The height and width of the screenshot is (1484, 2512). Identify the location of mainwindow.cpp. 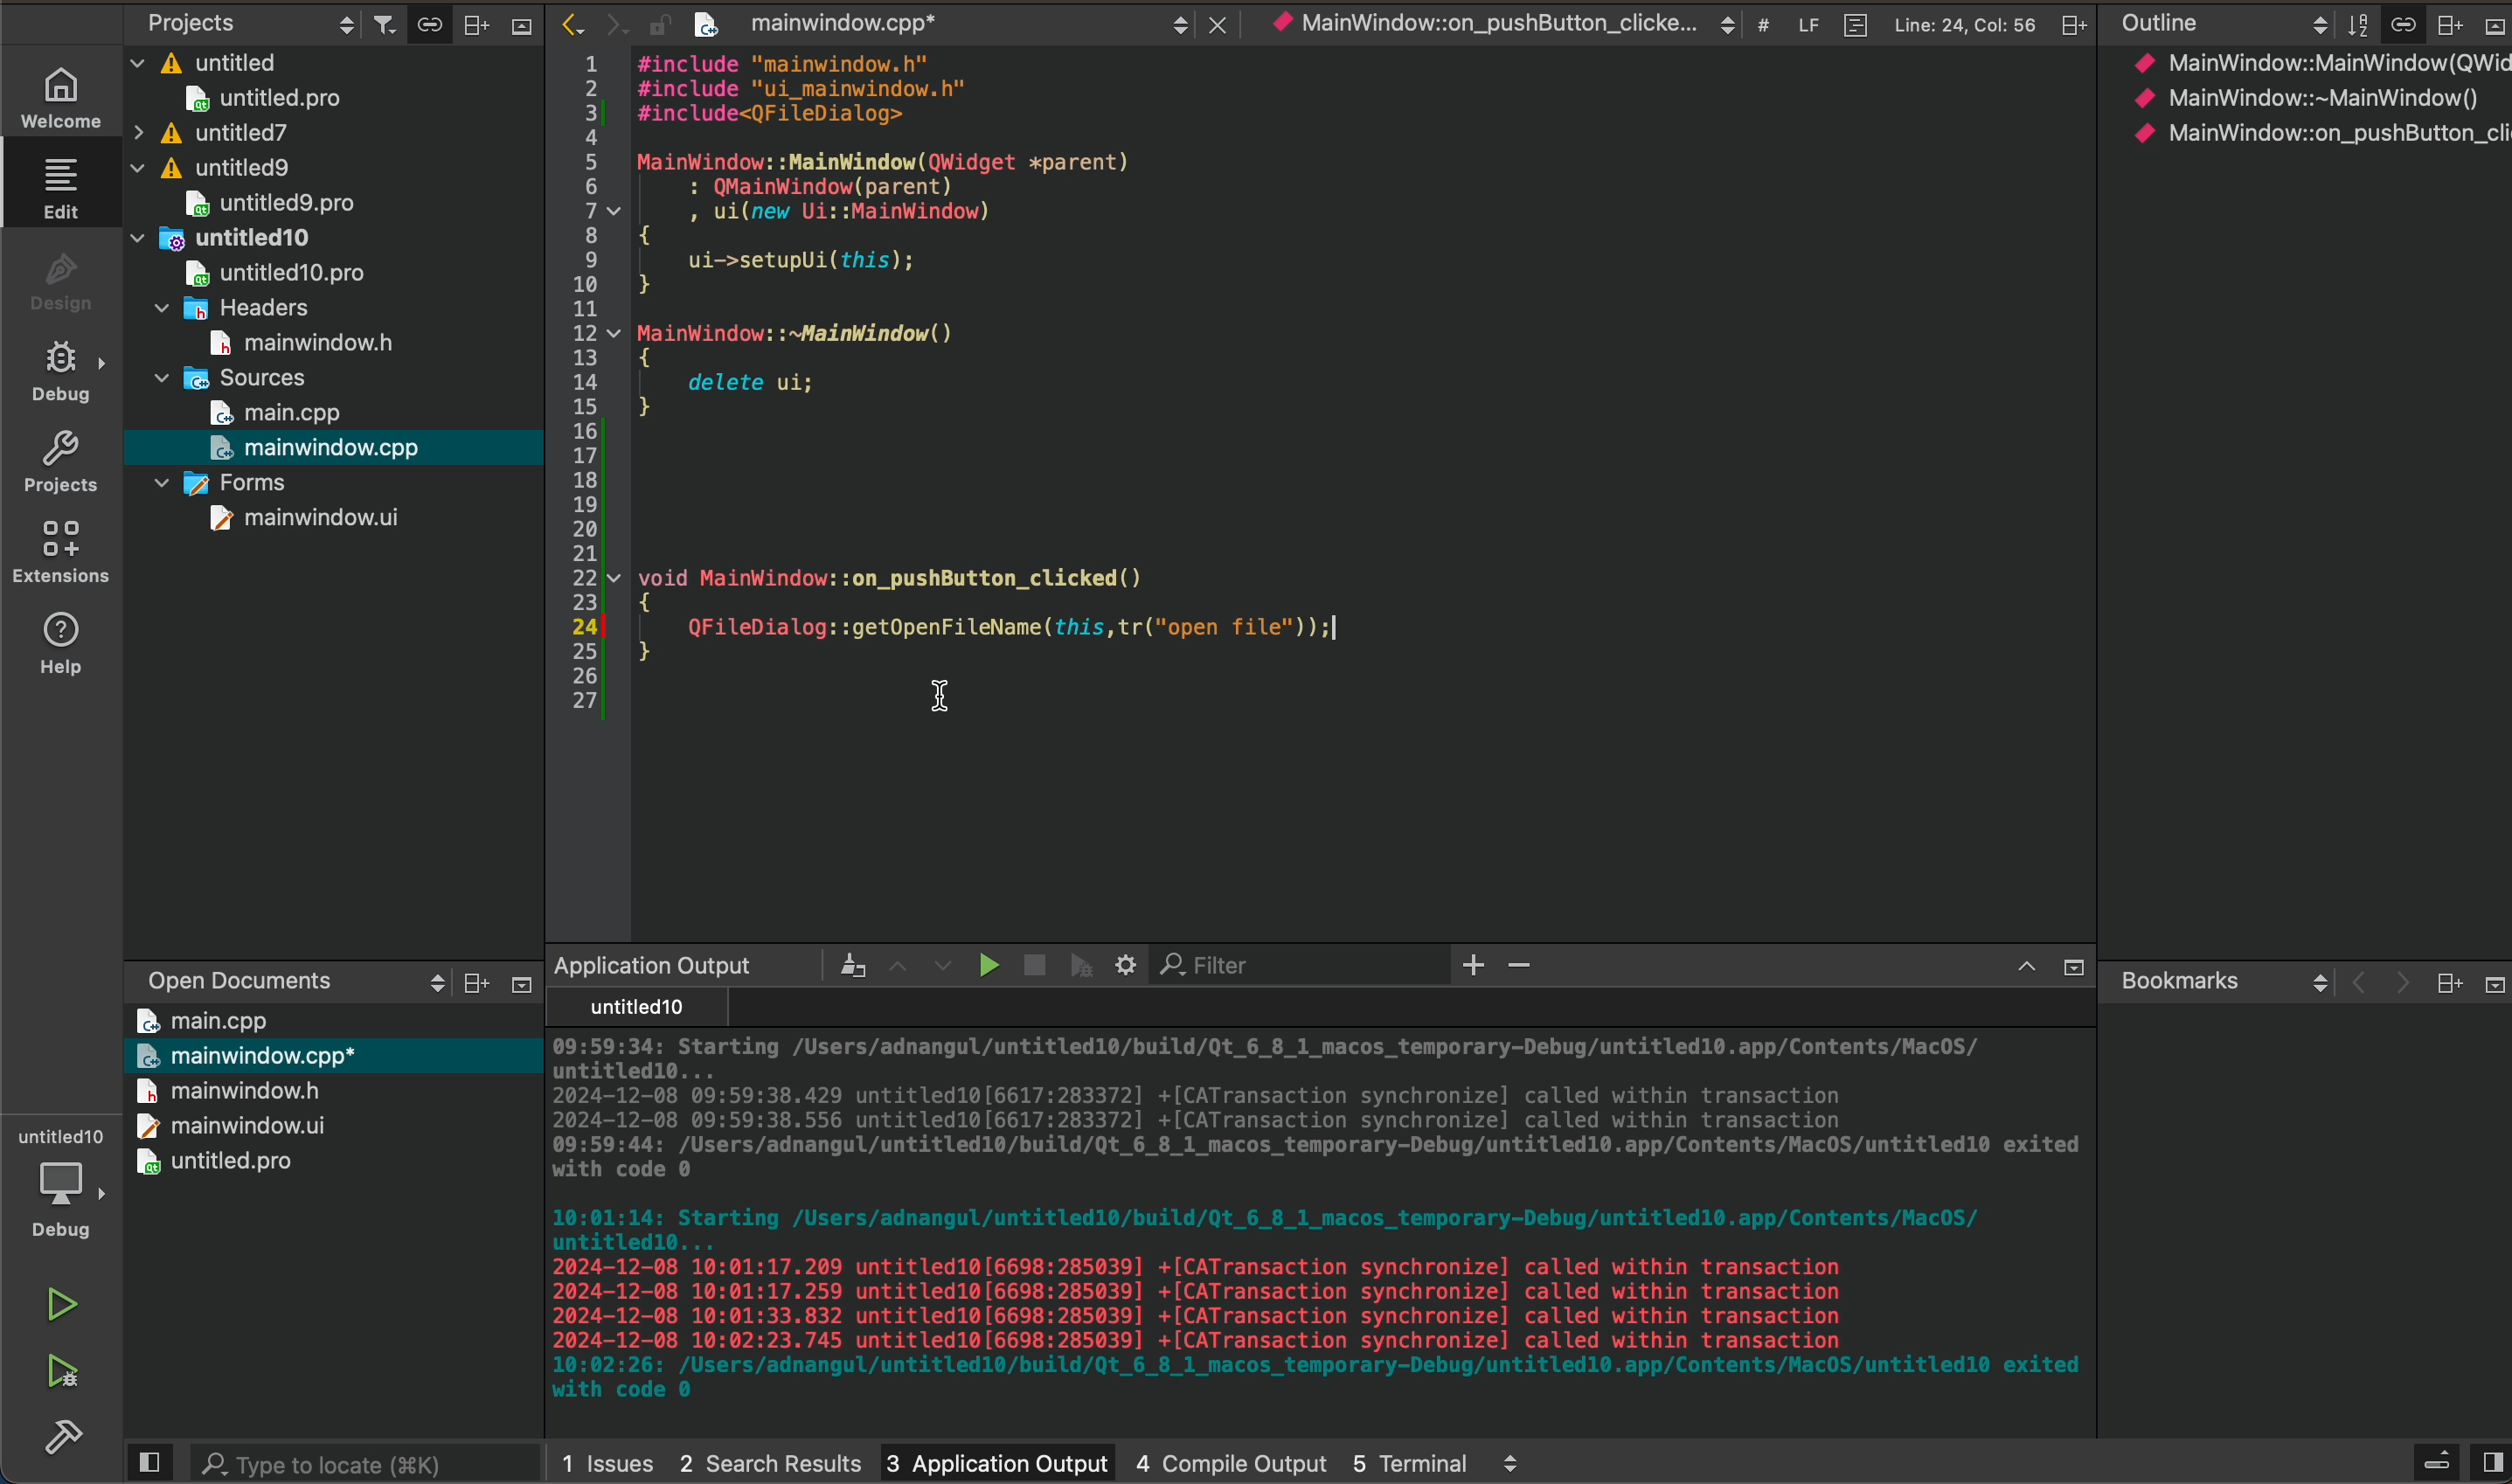
(815, 26).